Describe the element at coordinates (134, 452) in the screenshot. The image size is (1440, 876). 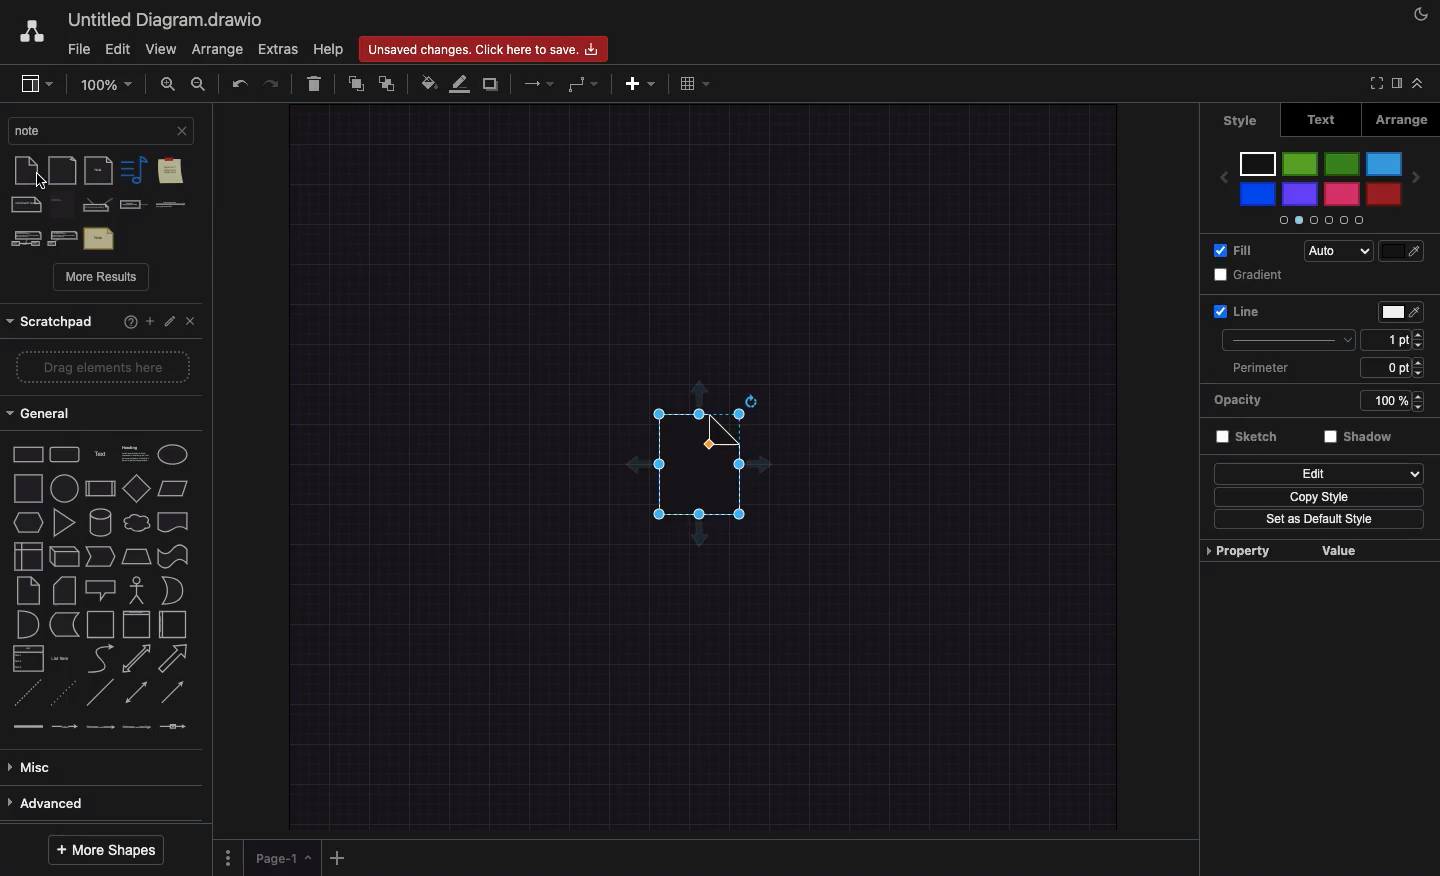
I see `heading` at that location.